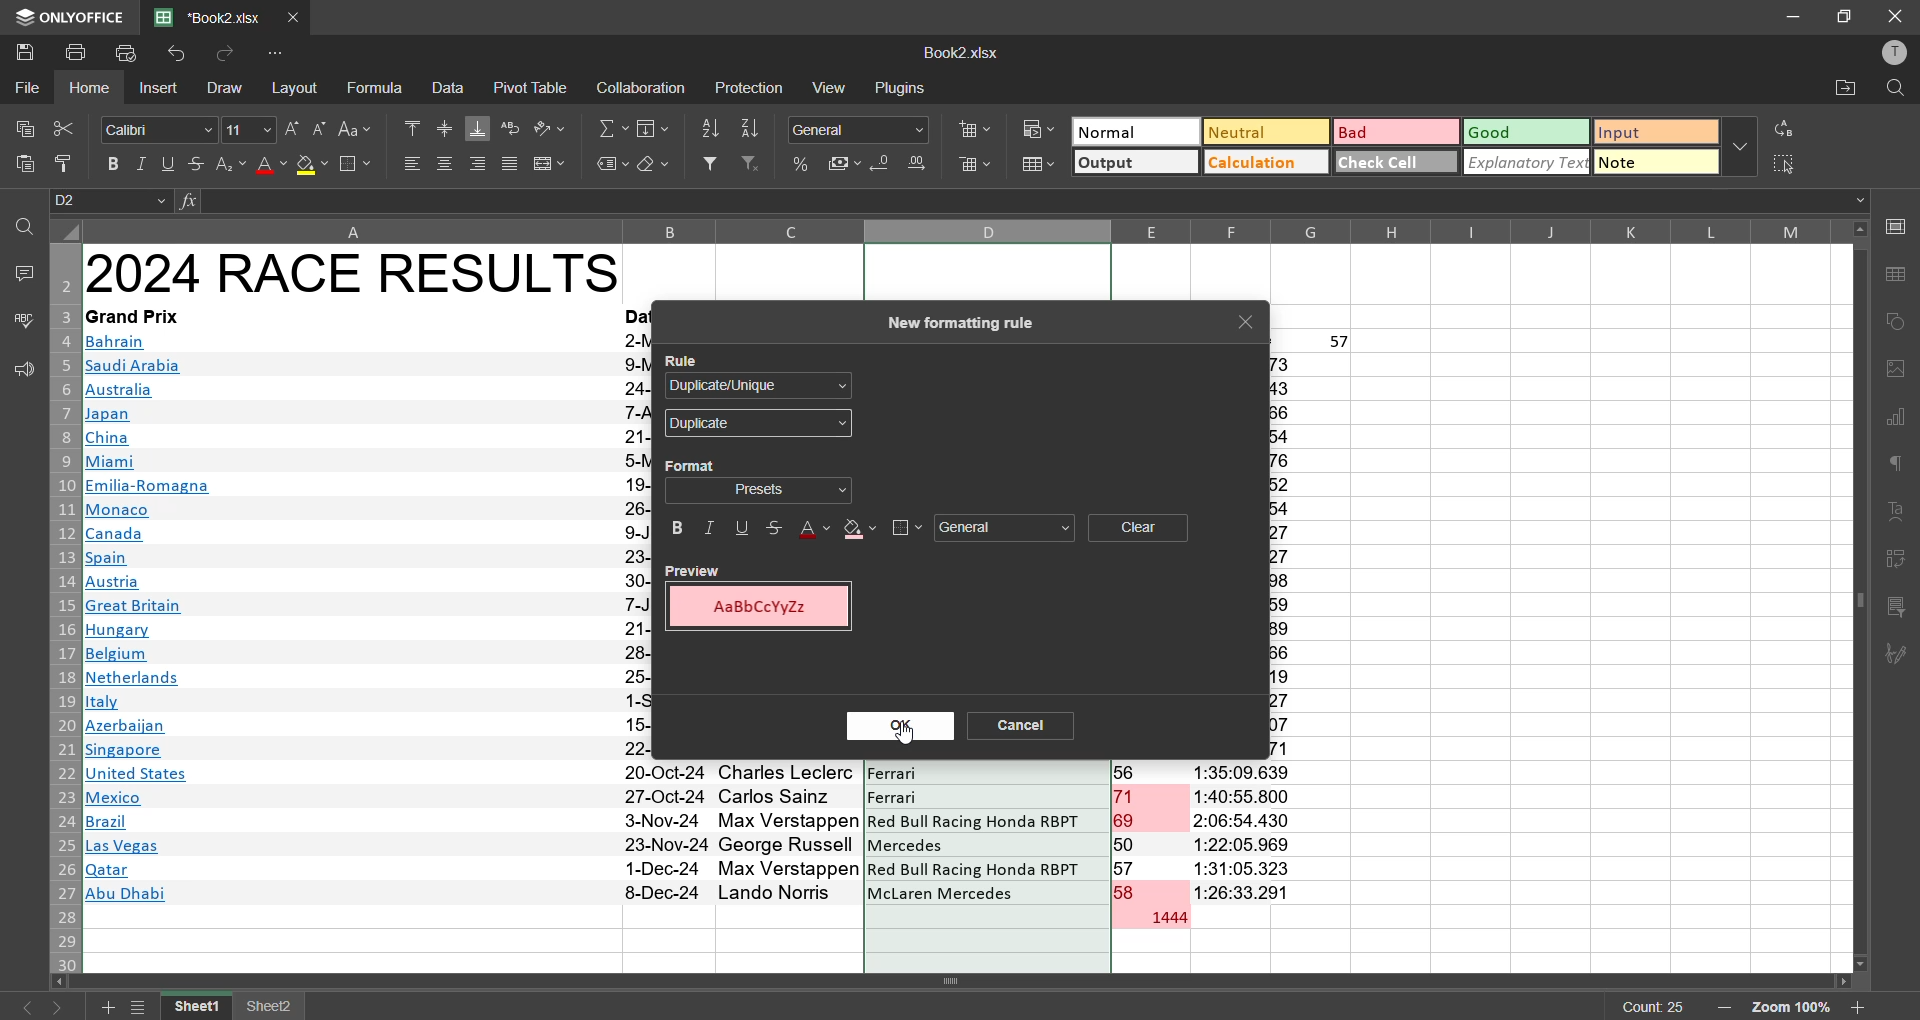 The image size is (1920, 1020). Describe the element at coordinates (757, 425) in the screenshot. I see `duplicate` at that location.